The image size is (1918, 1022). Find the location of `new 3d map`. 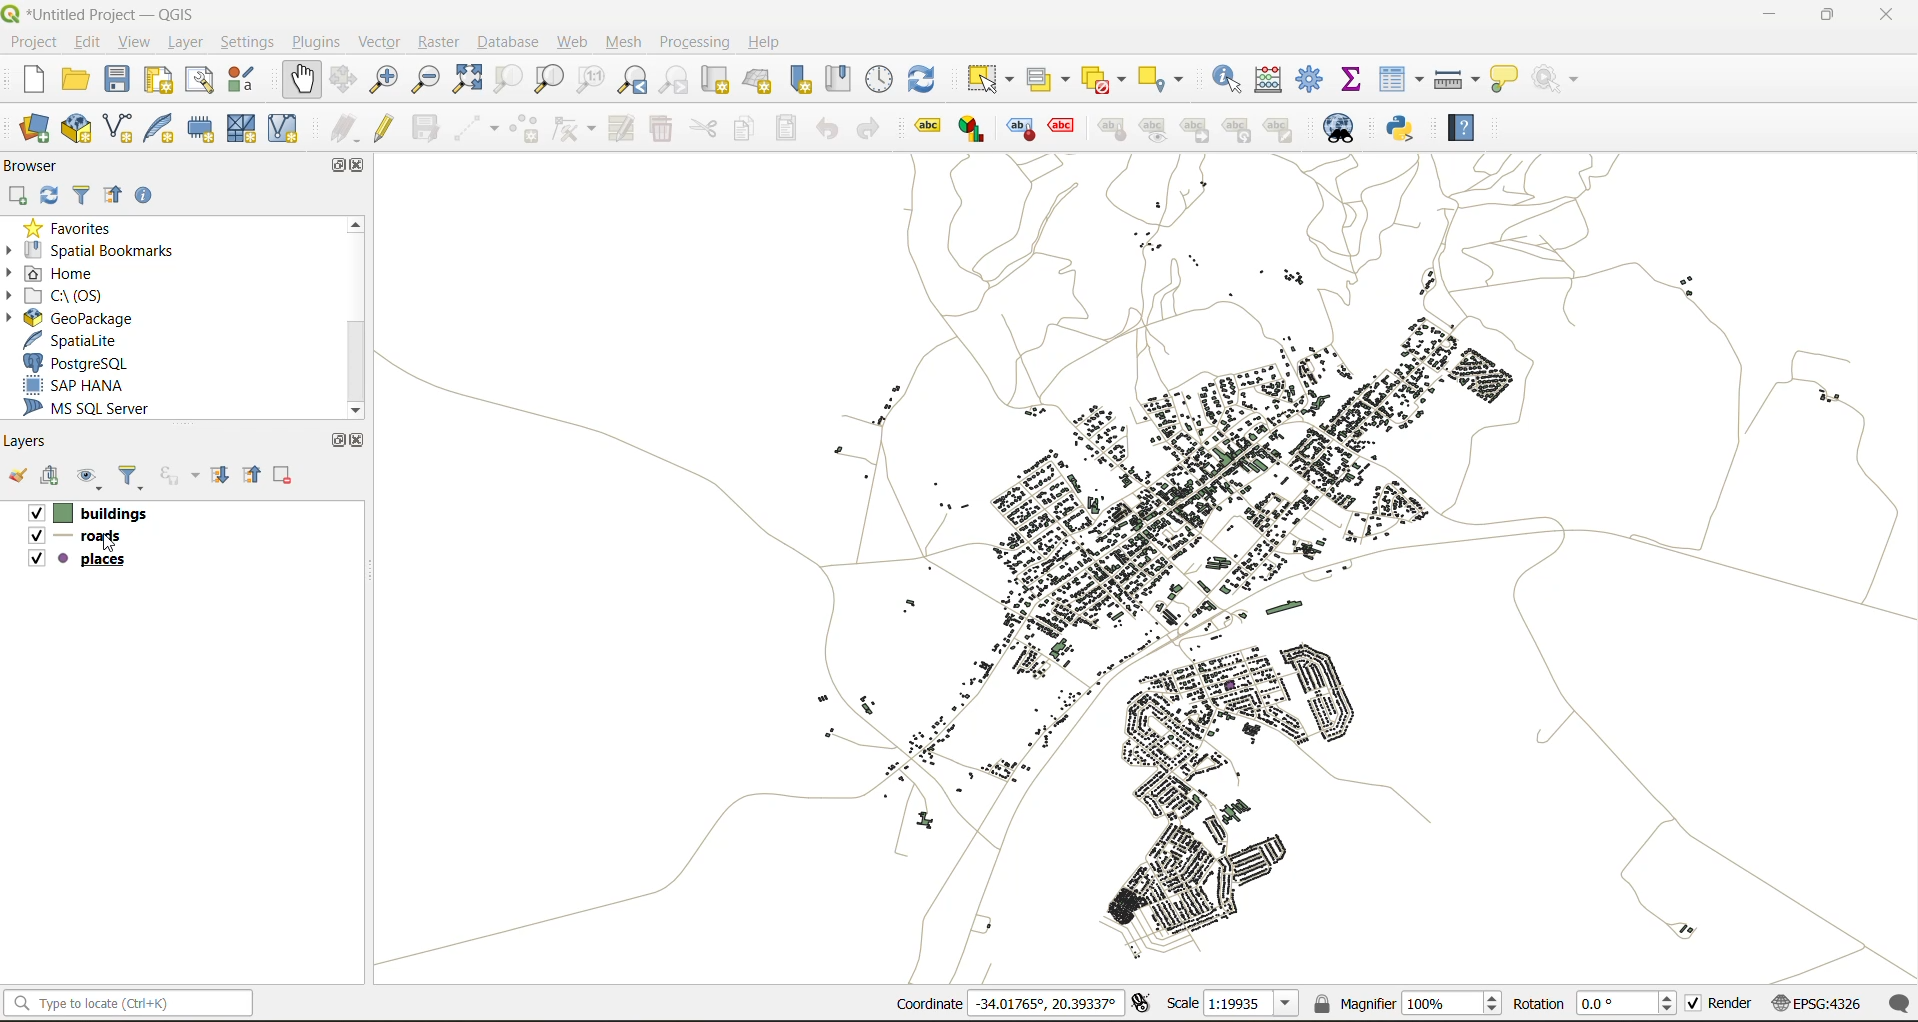

new 3d map is located at coordinates (759, 81).